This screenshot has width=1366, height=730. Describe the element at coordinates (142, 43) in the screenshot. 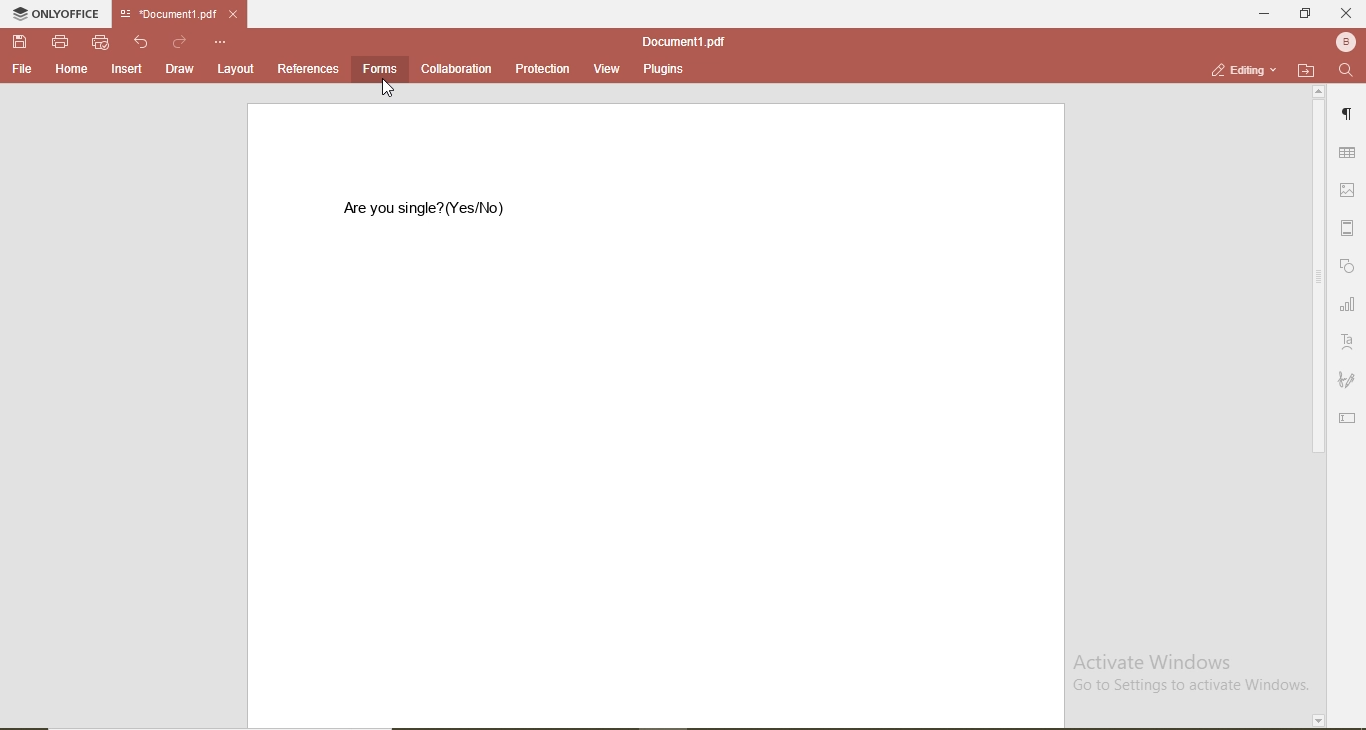

I see `undo` at that location.